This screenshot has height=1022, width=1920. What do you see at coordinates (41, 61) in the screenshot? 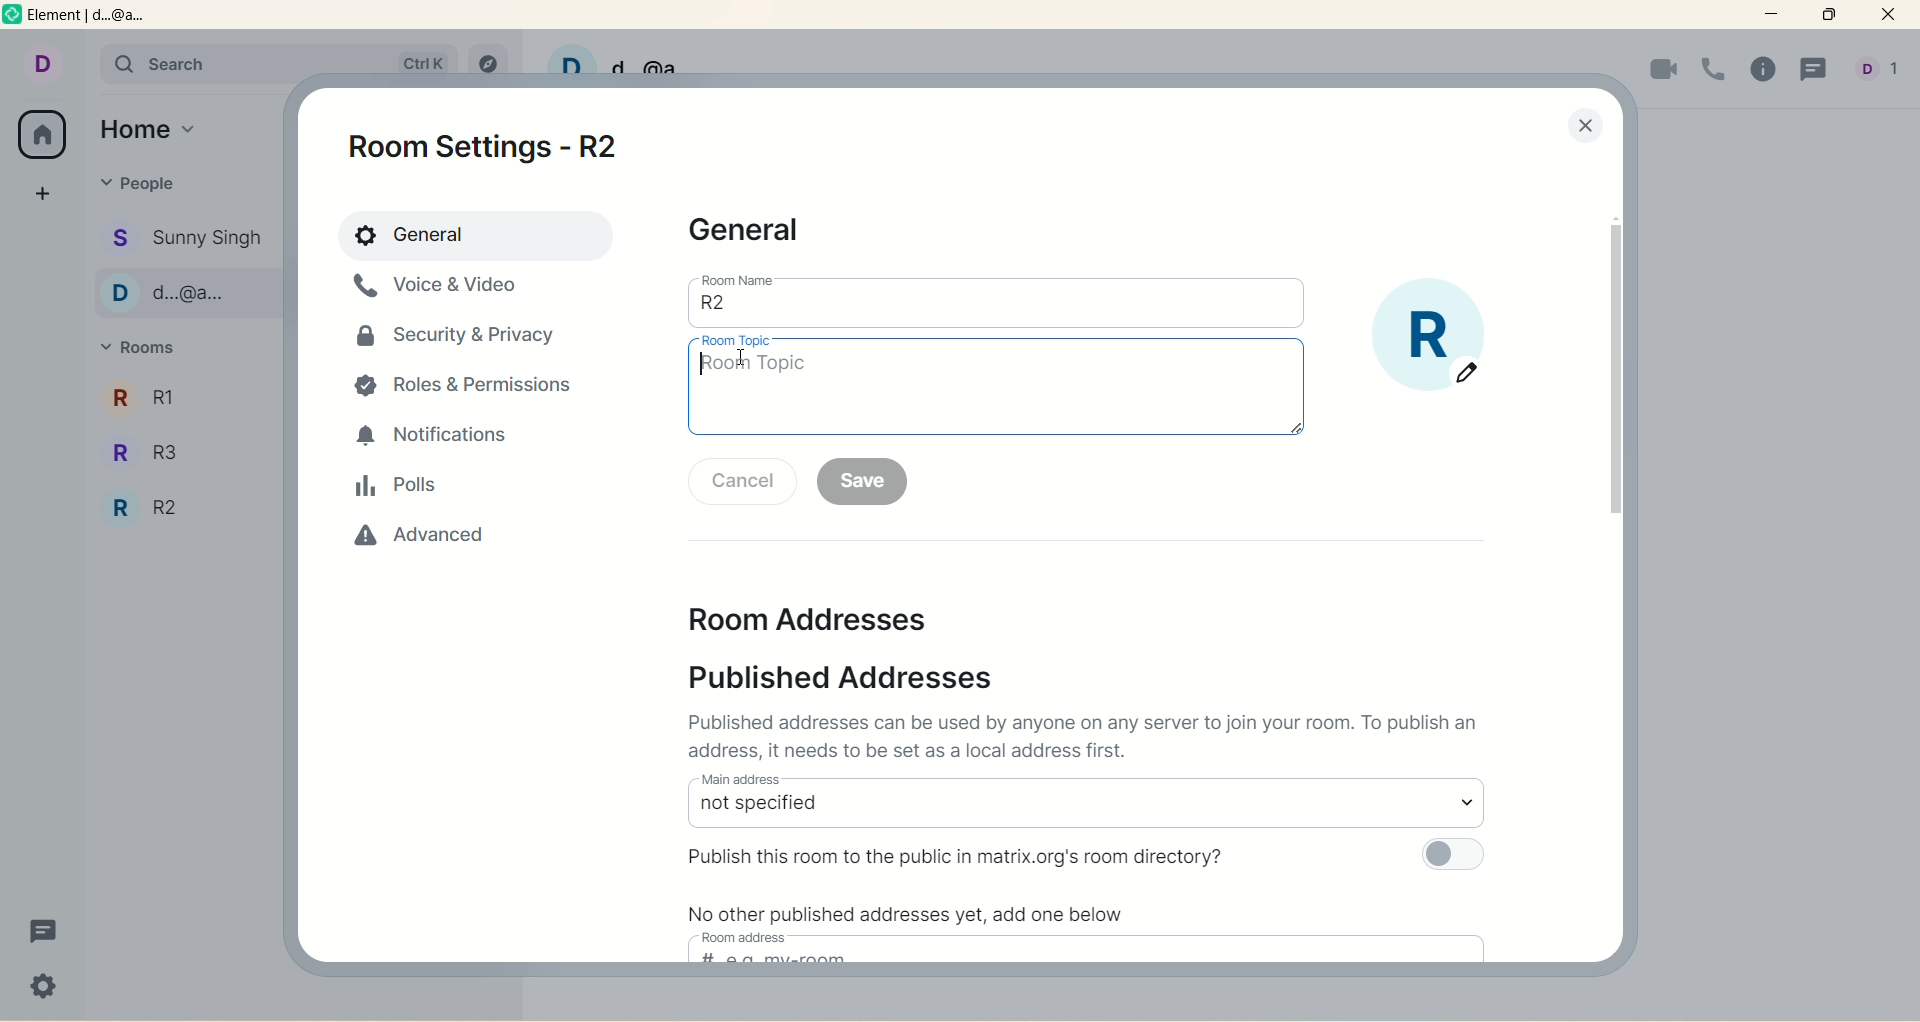
I see `account` at bounding box center [41, 61].